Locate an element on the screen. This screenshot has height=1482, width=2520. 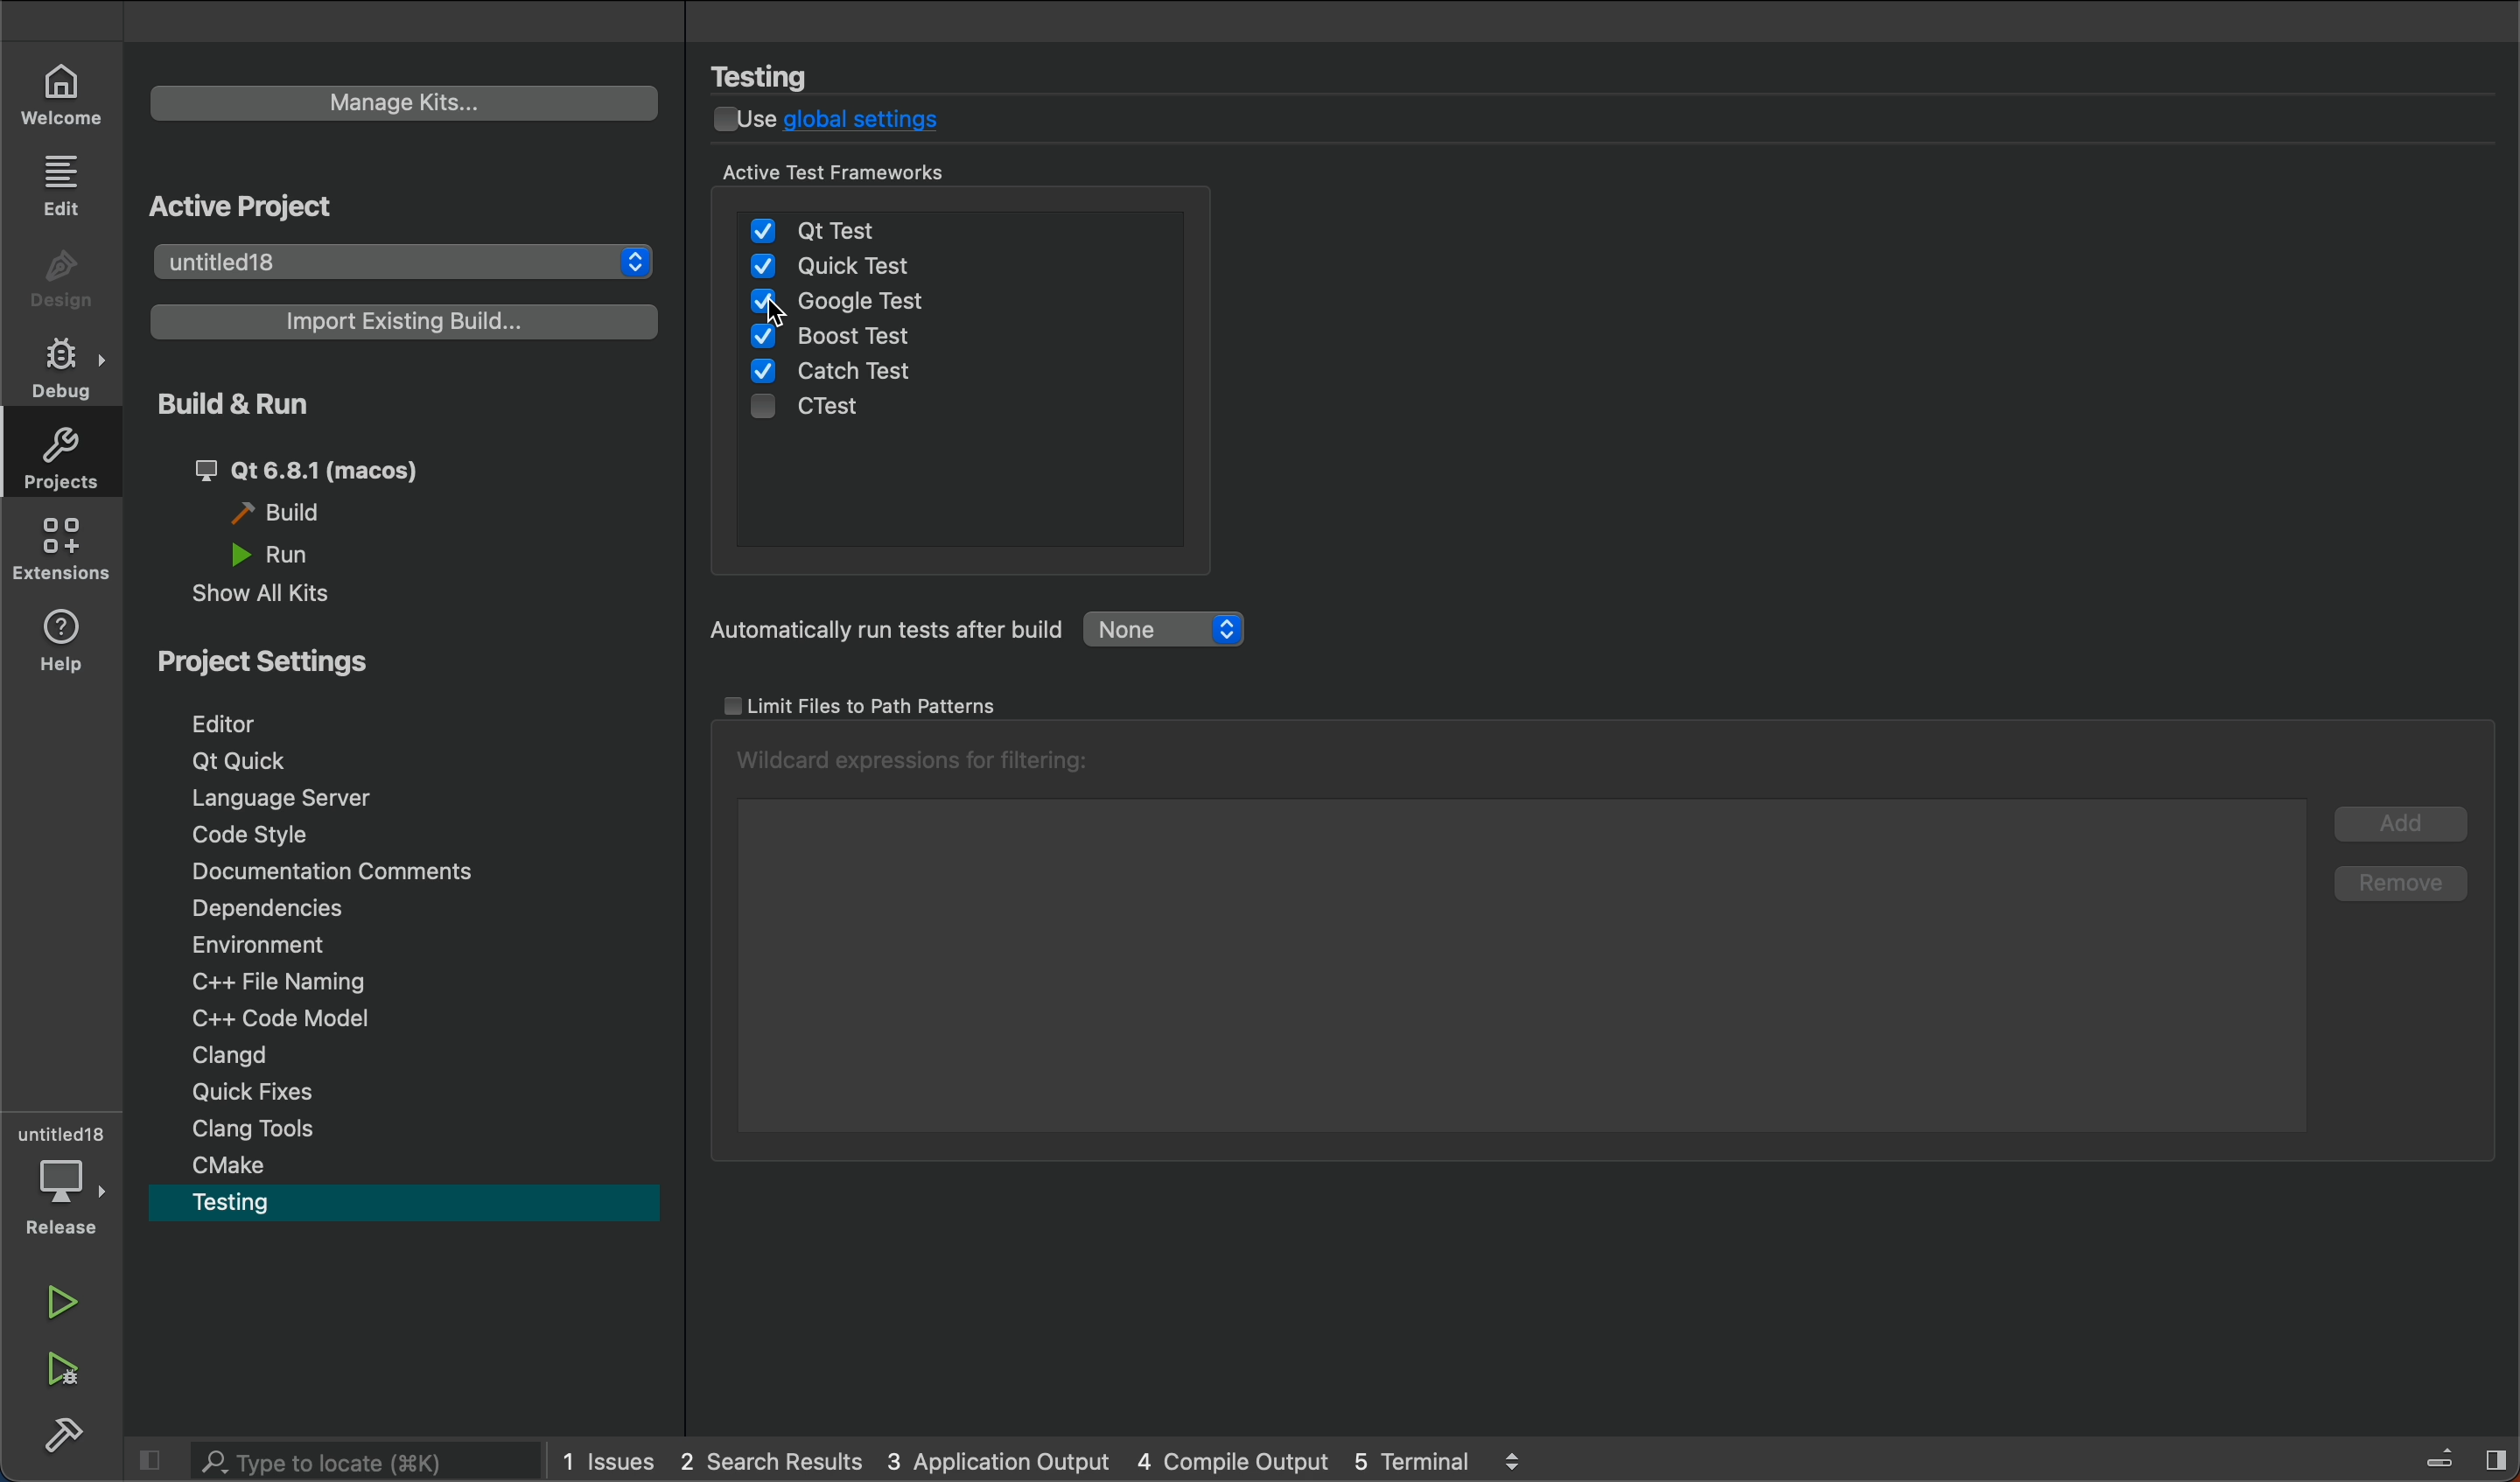
active project is located at coordinates (259, 209).